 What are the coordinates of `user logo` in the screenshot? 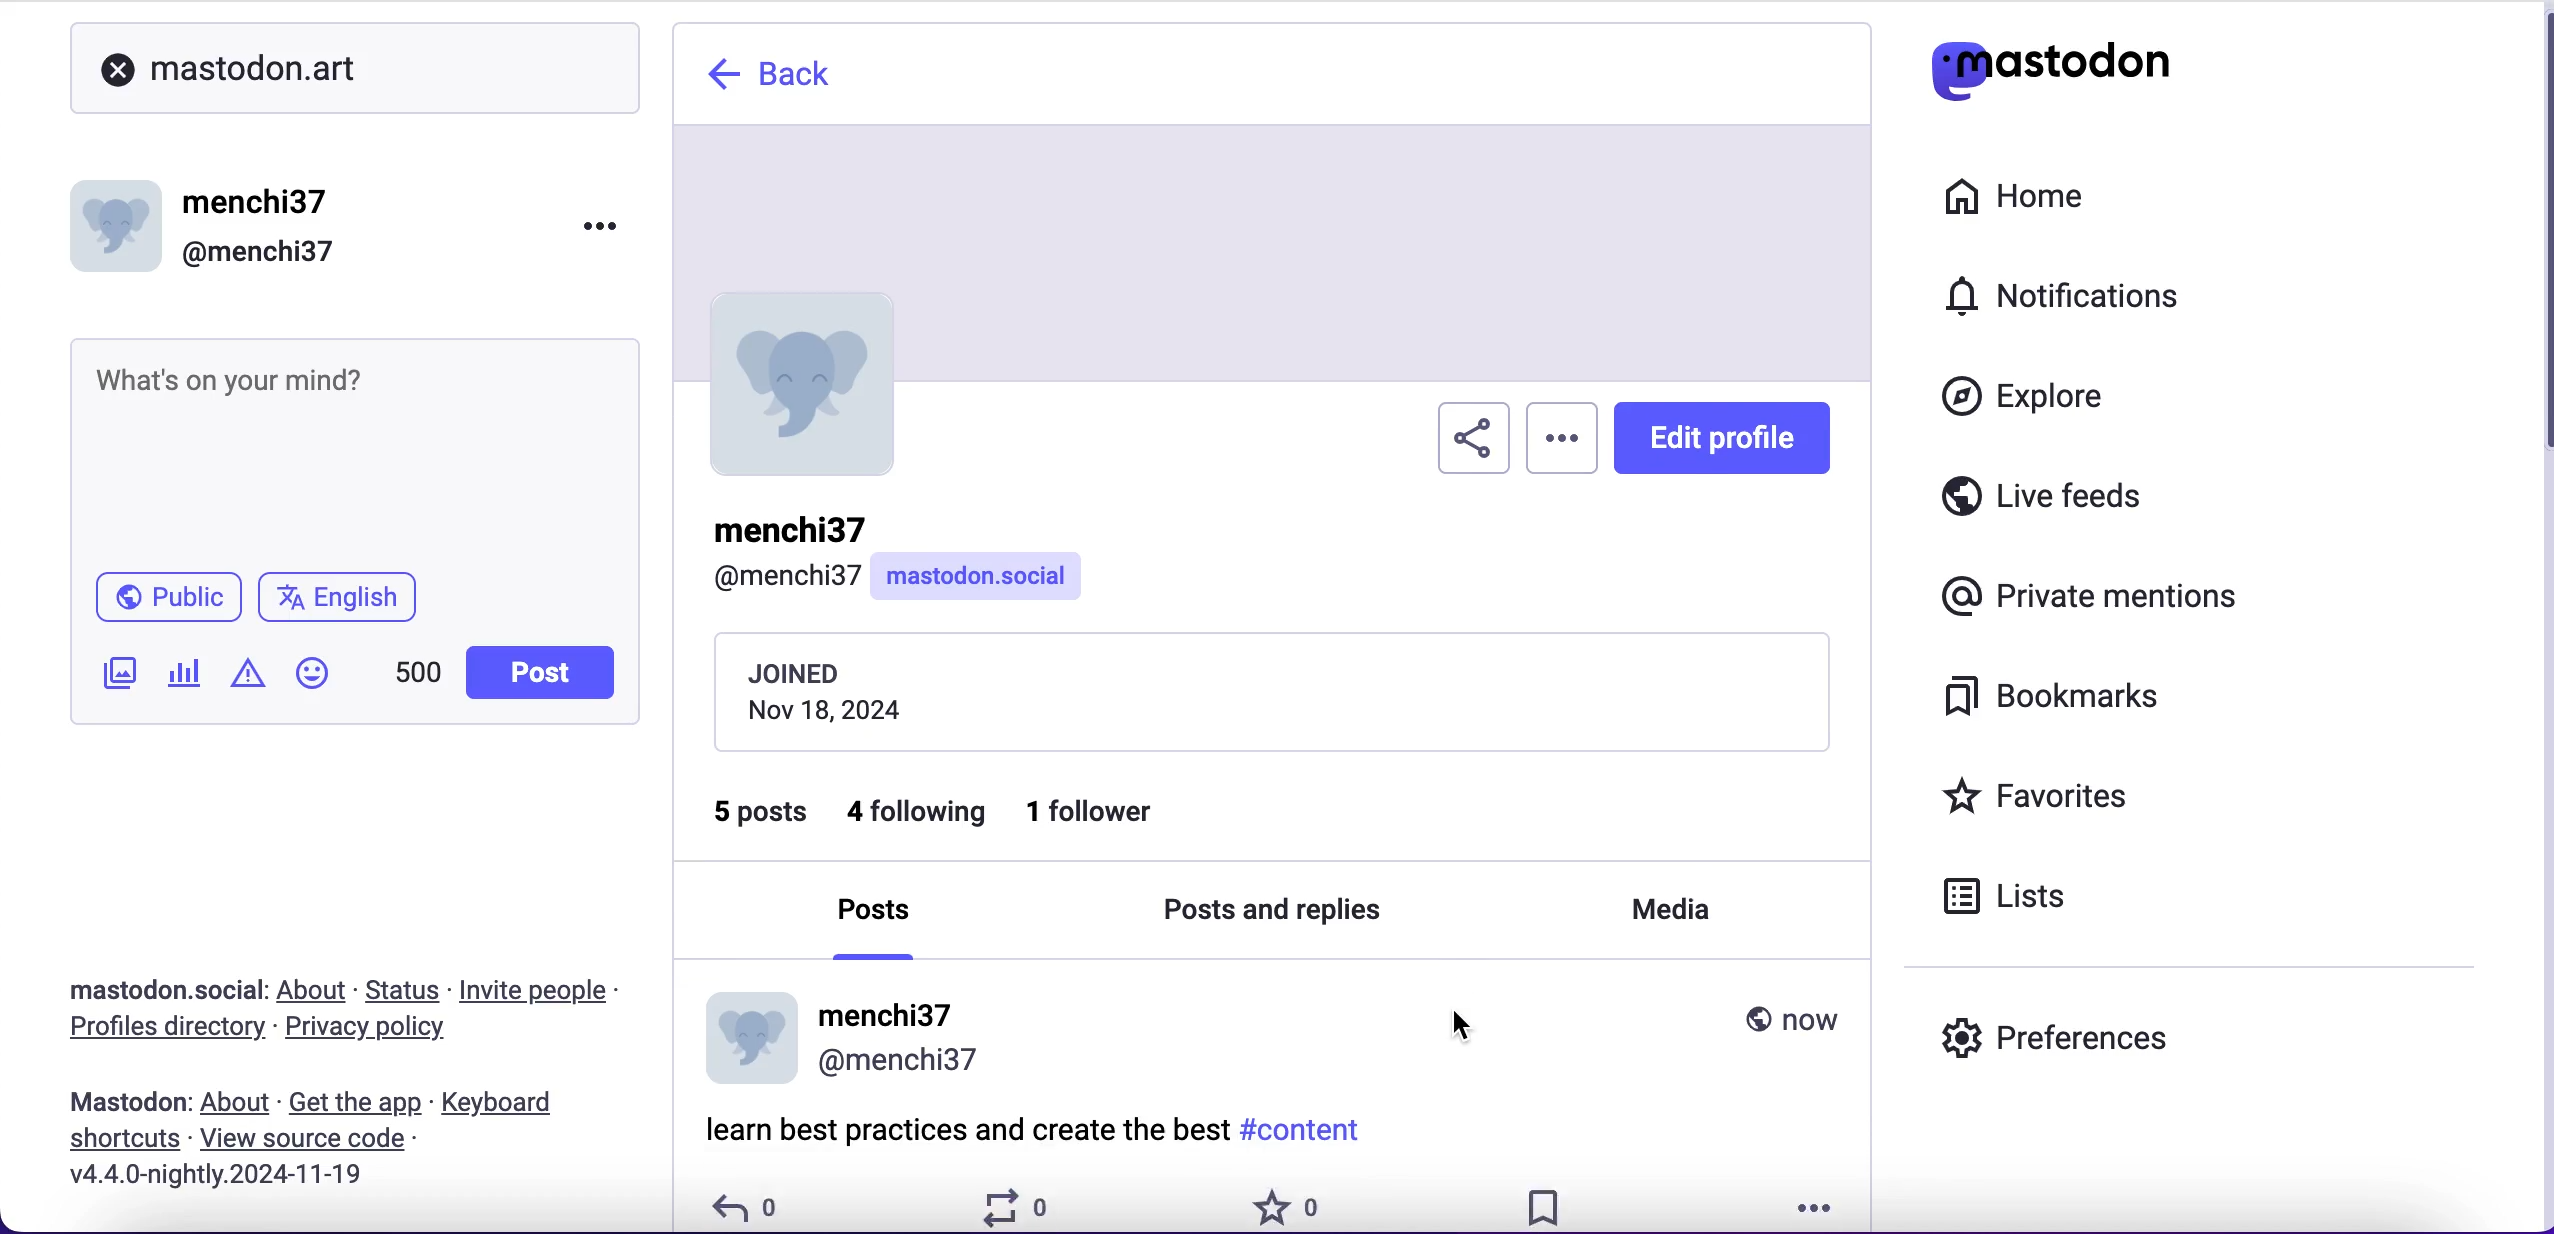 It's located at (816, 394).